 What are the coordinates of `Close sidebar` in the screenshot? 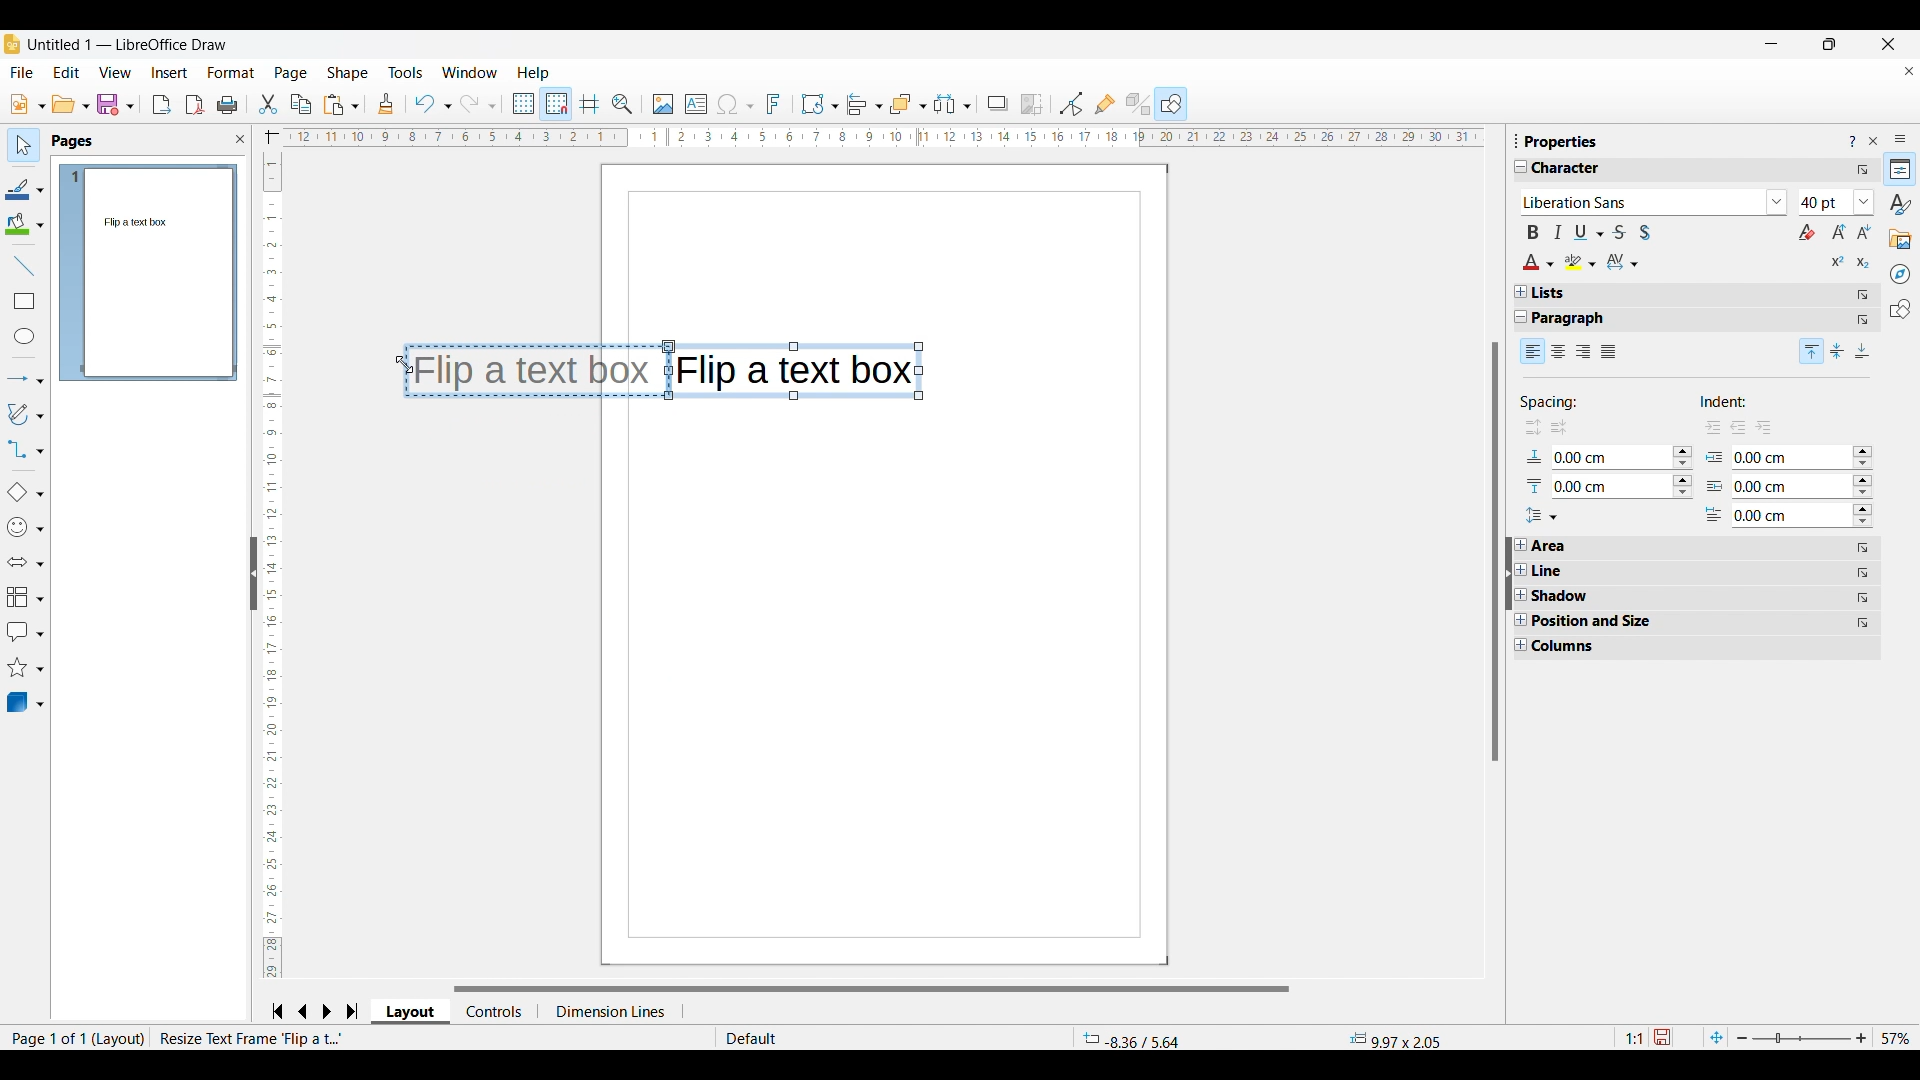 It's located at (241, 139).